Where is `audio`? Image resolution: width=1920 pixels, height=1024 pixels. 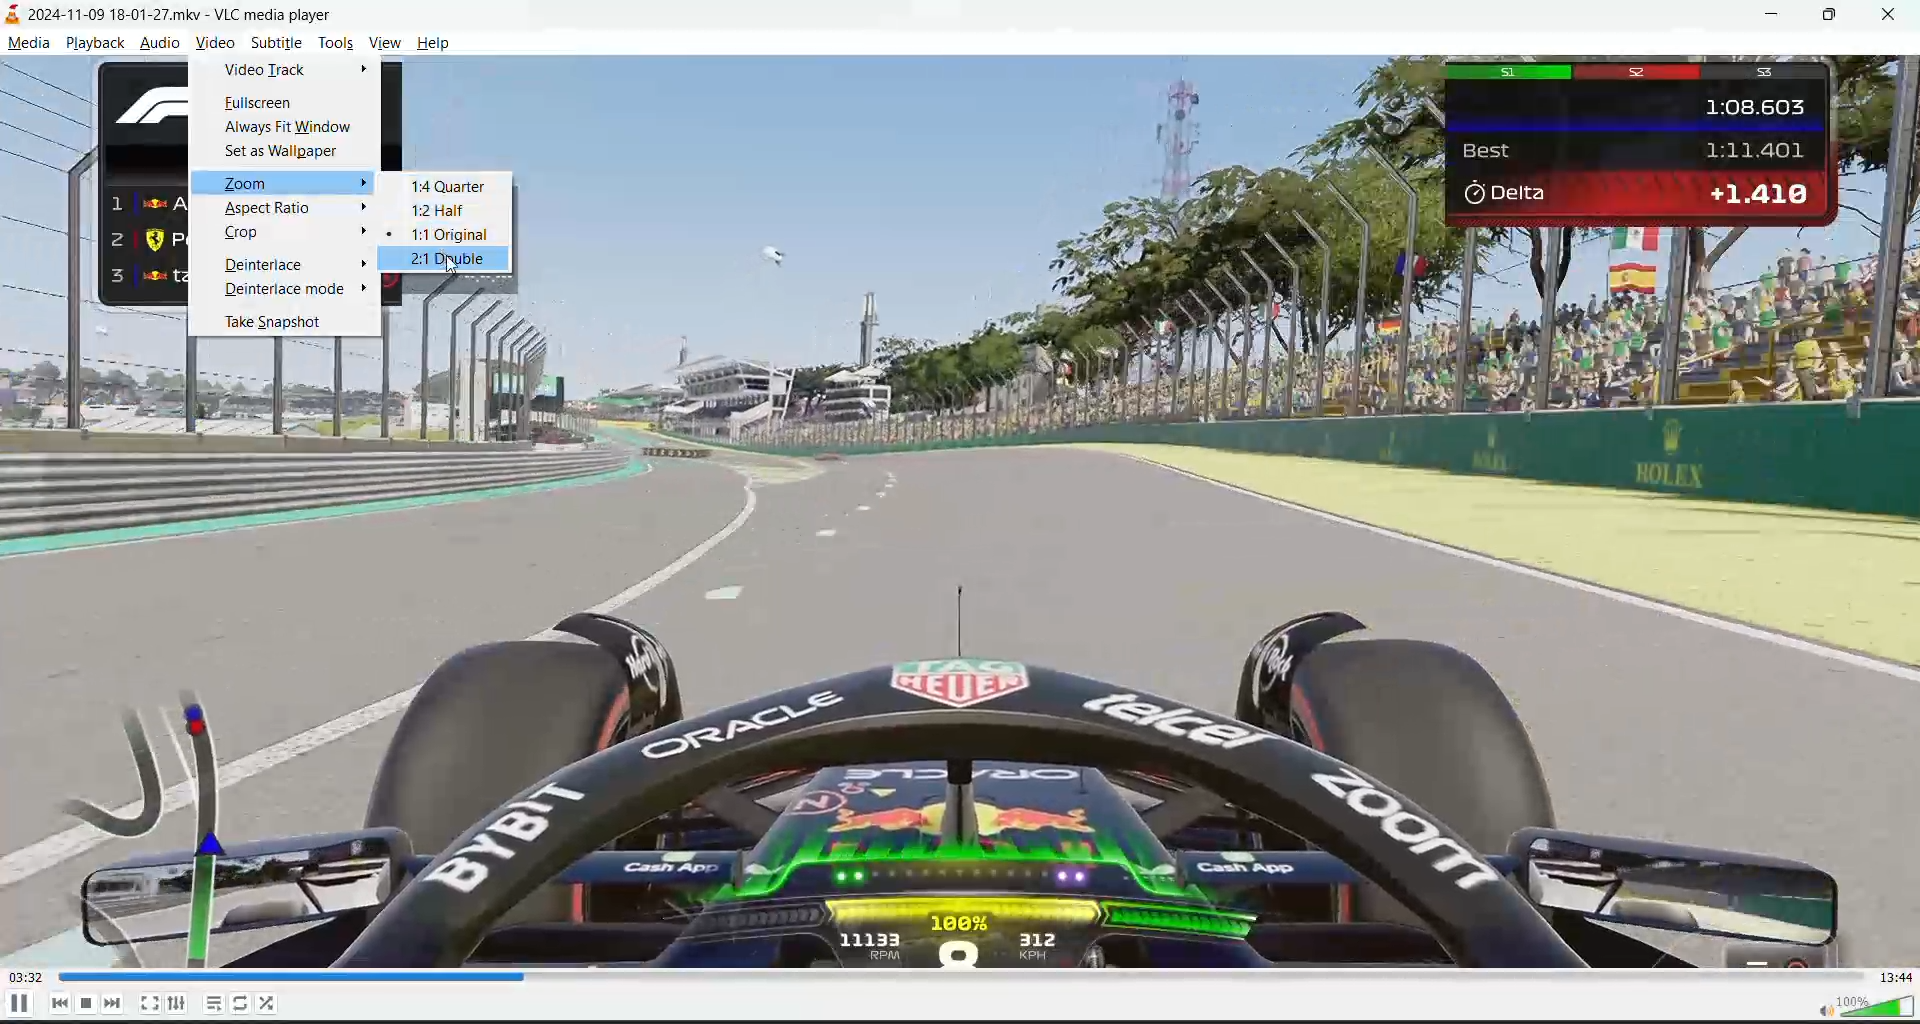
audio is located at coordinates (162, 40).